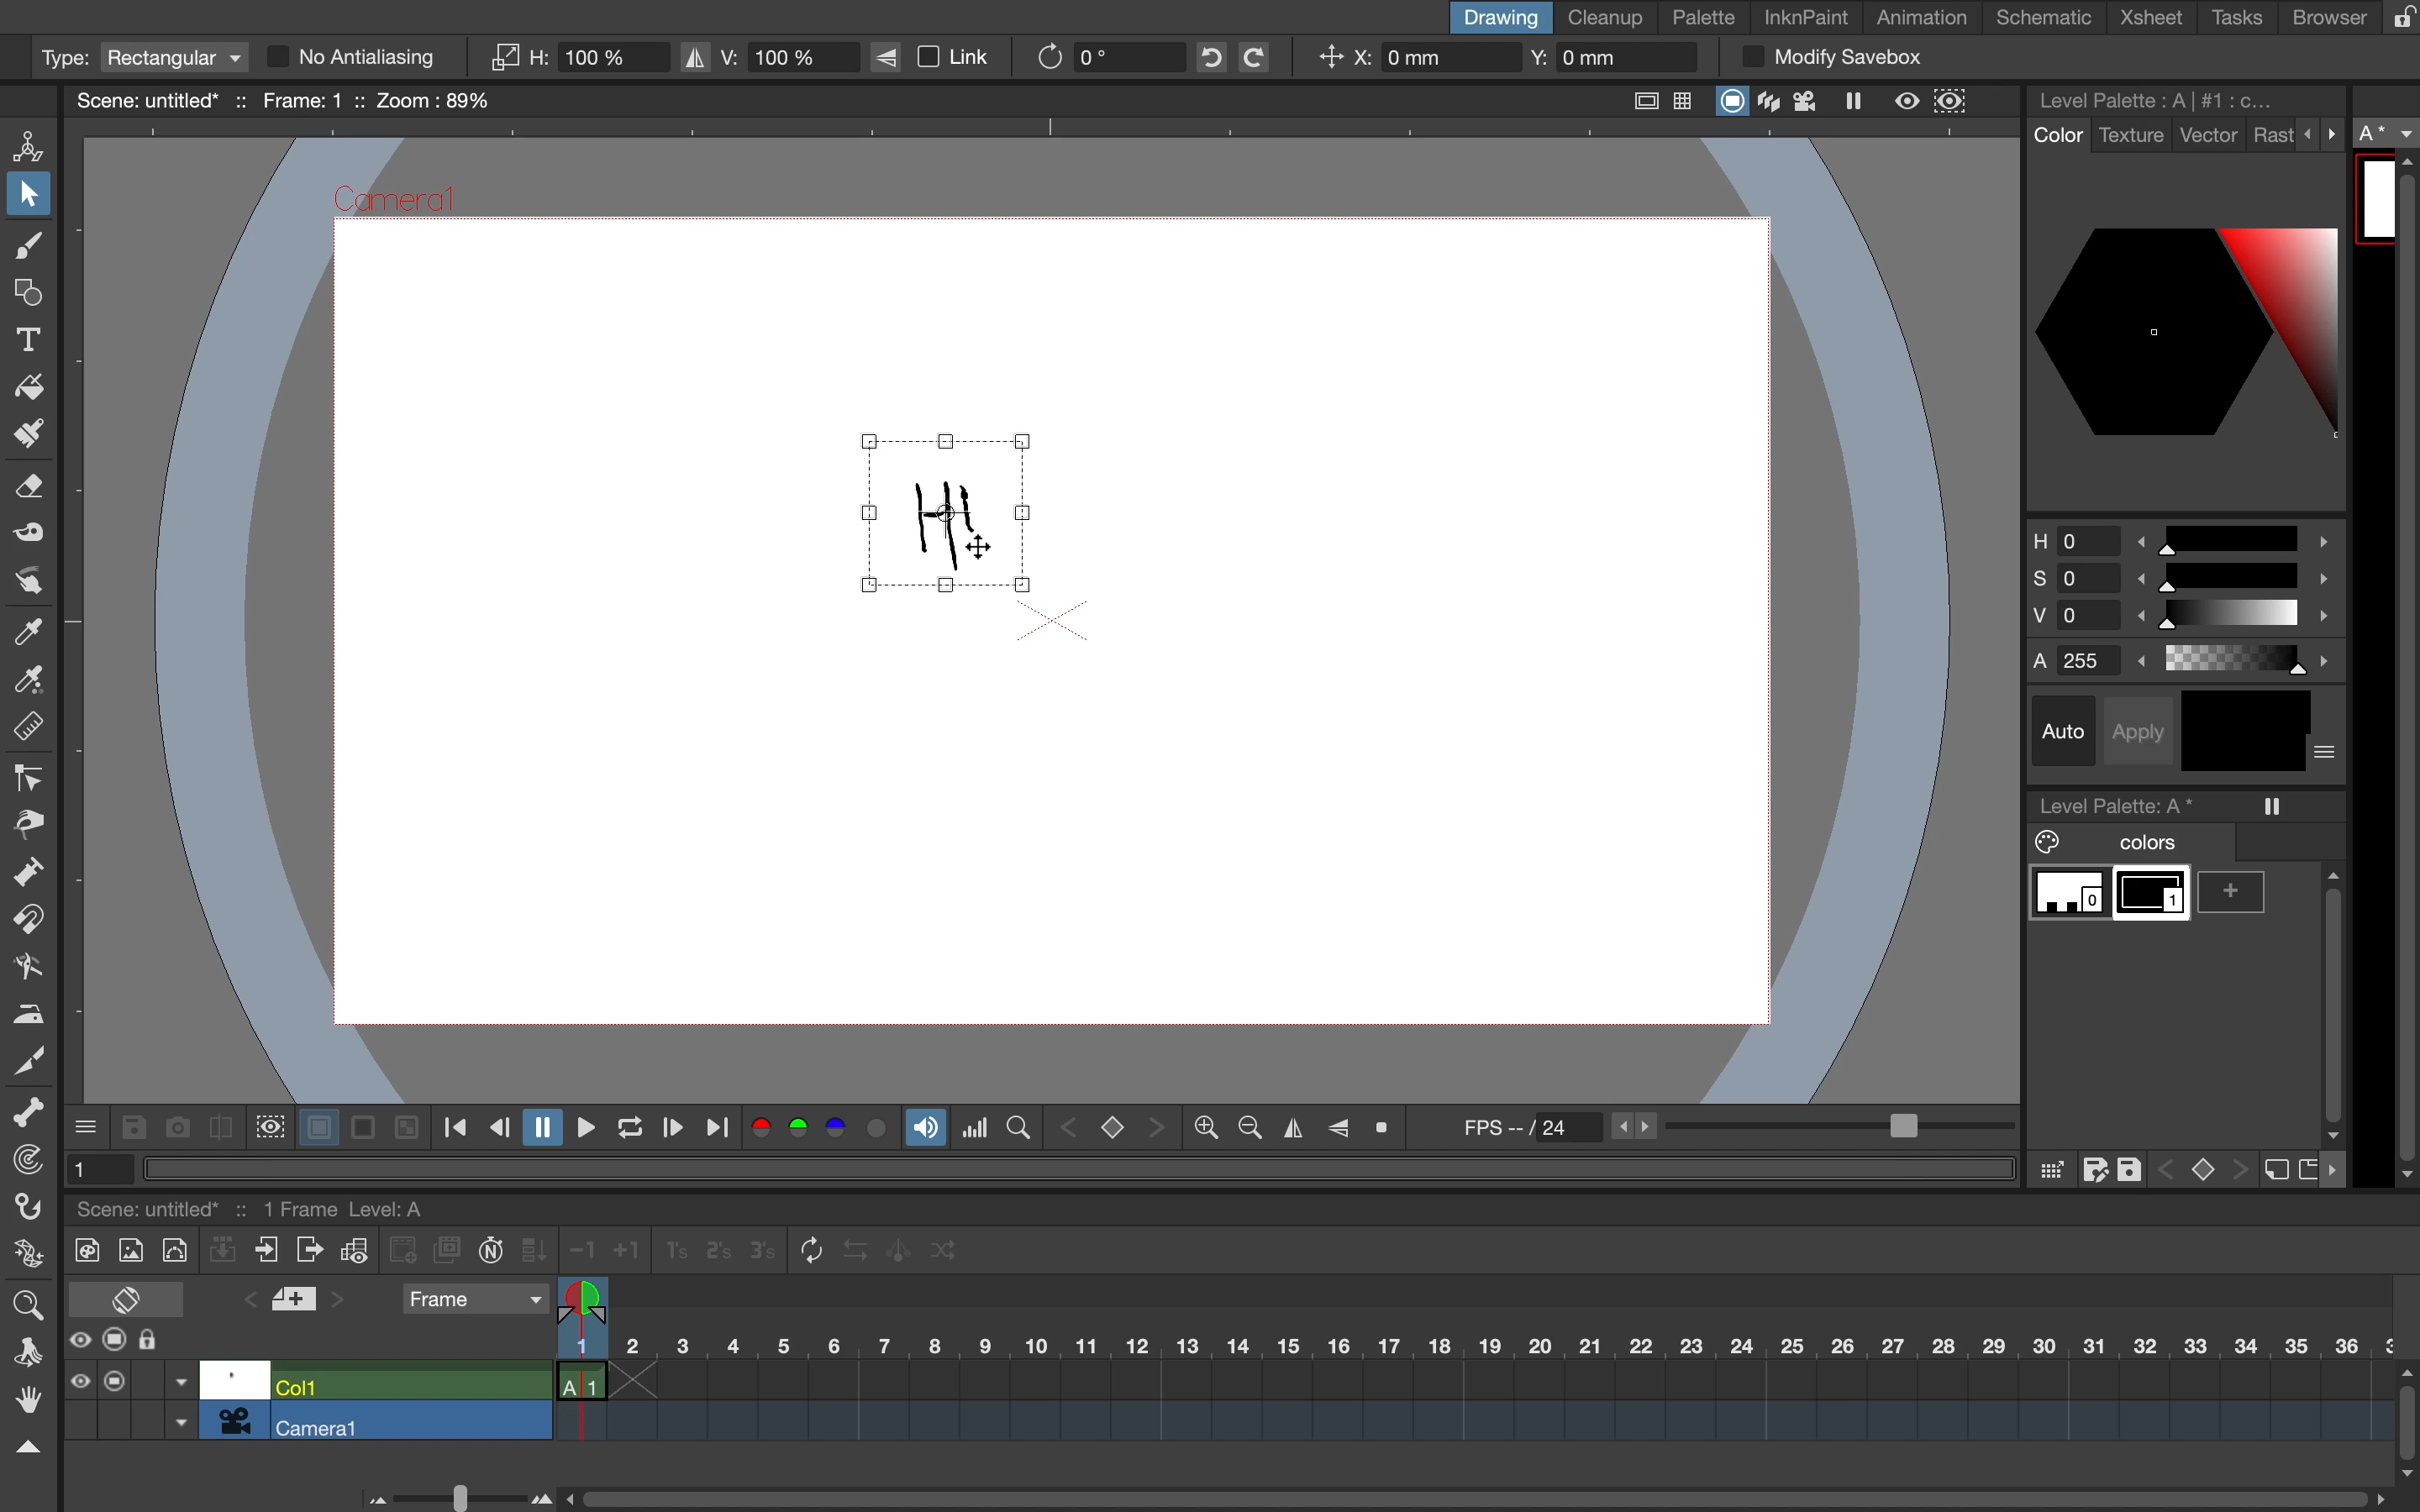 The image size is (2420, 1512). What do you see at coordinates (1111, 1126) in the screenshot?
I see `switch between keys` at bounding box center [1111, 1126].